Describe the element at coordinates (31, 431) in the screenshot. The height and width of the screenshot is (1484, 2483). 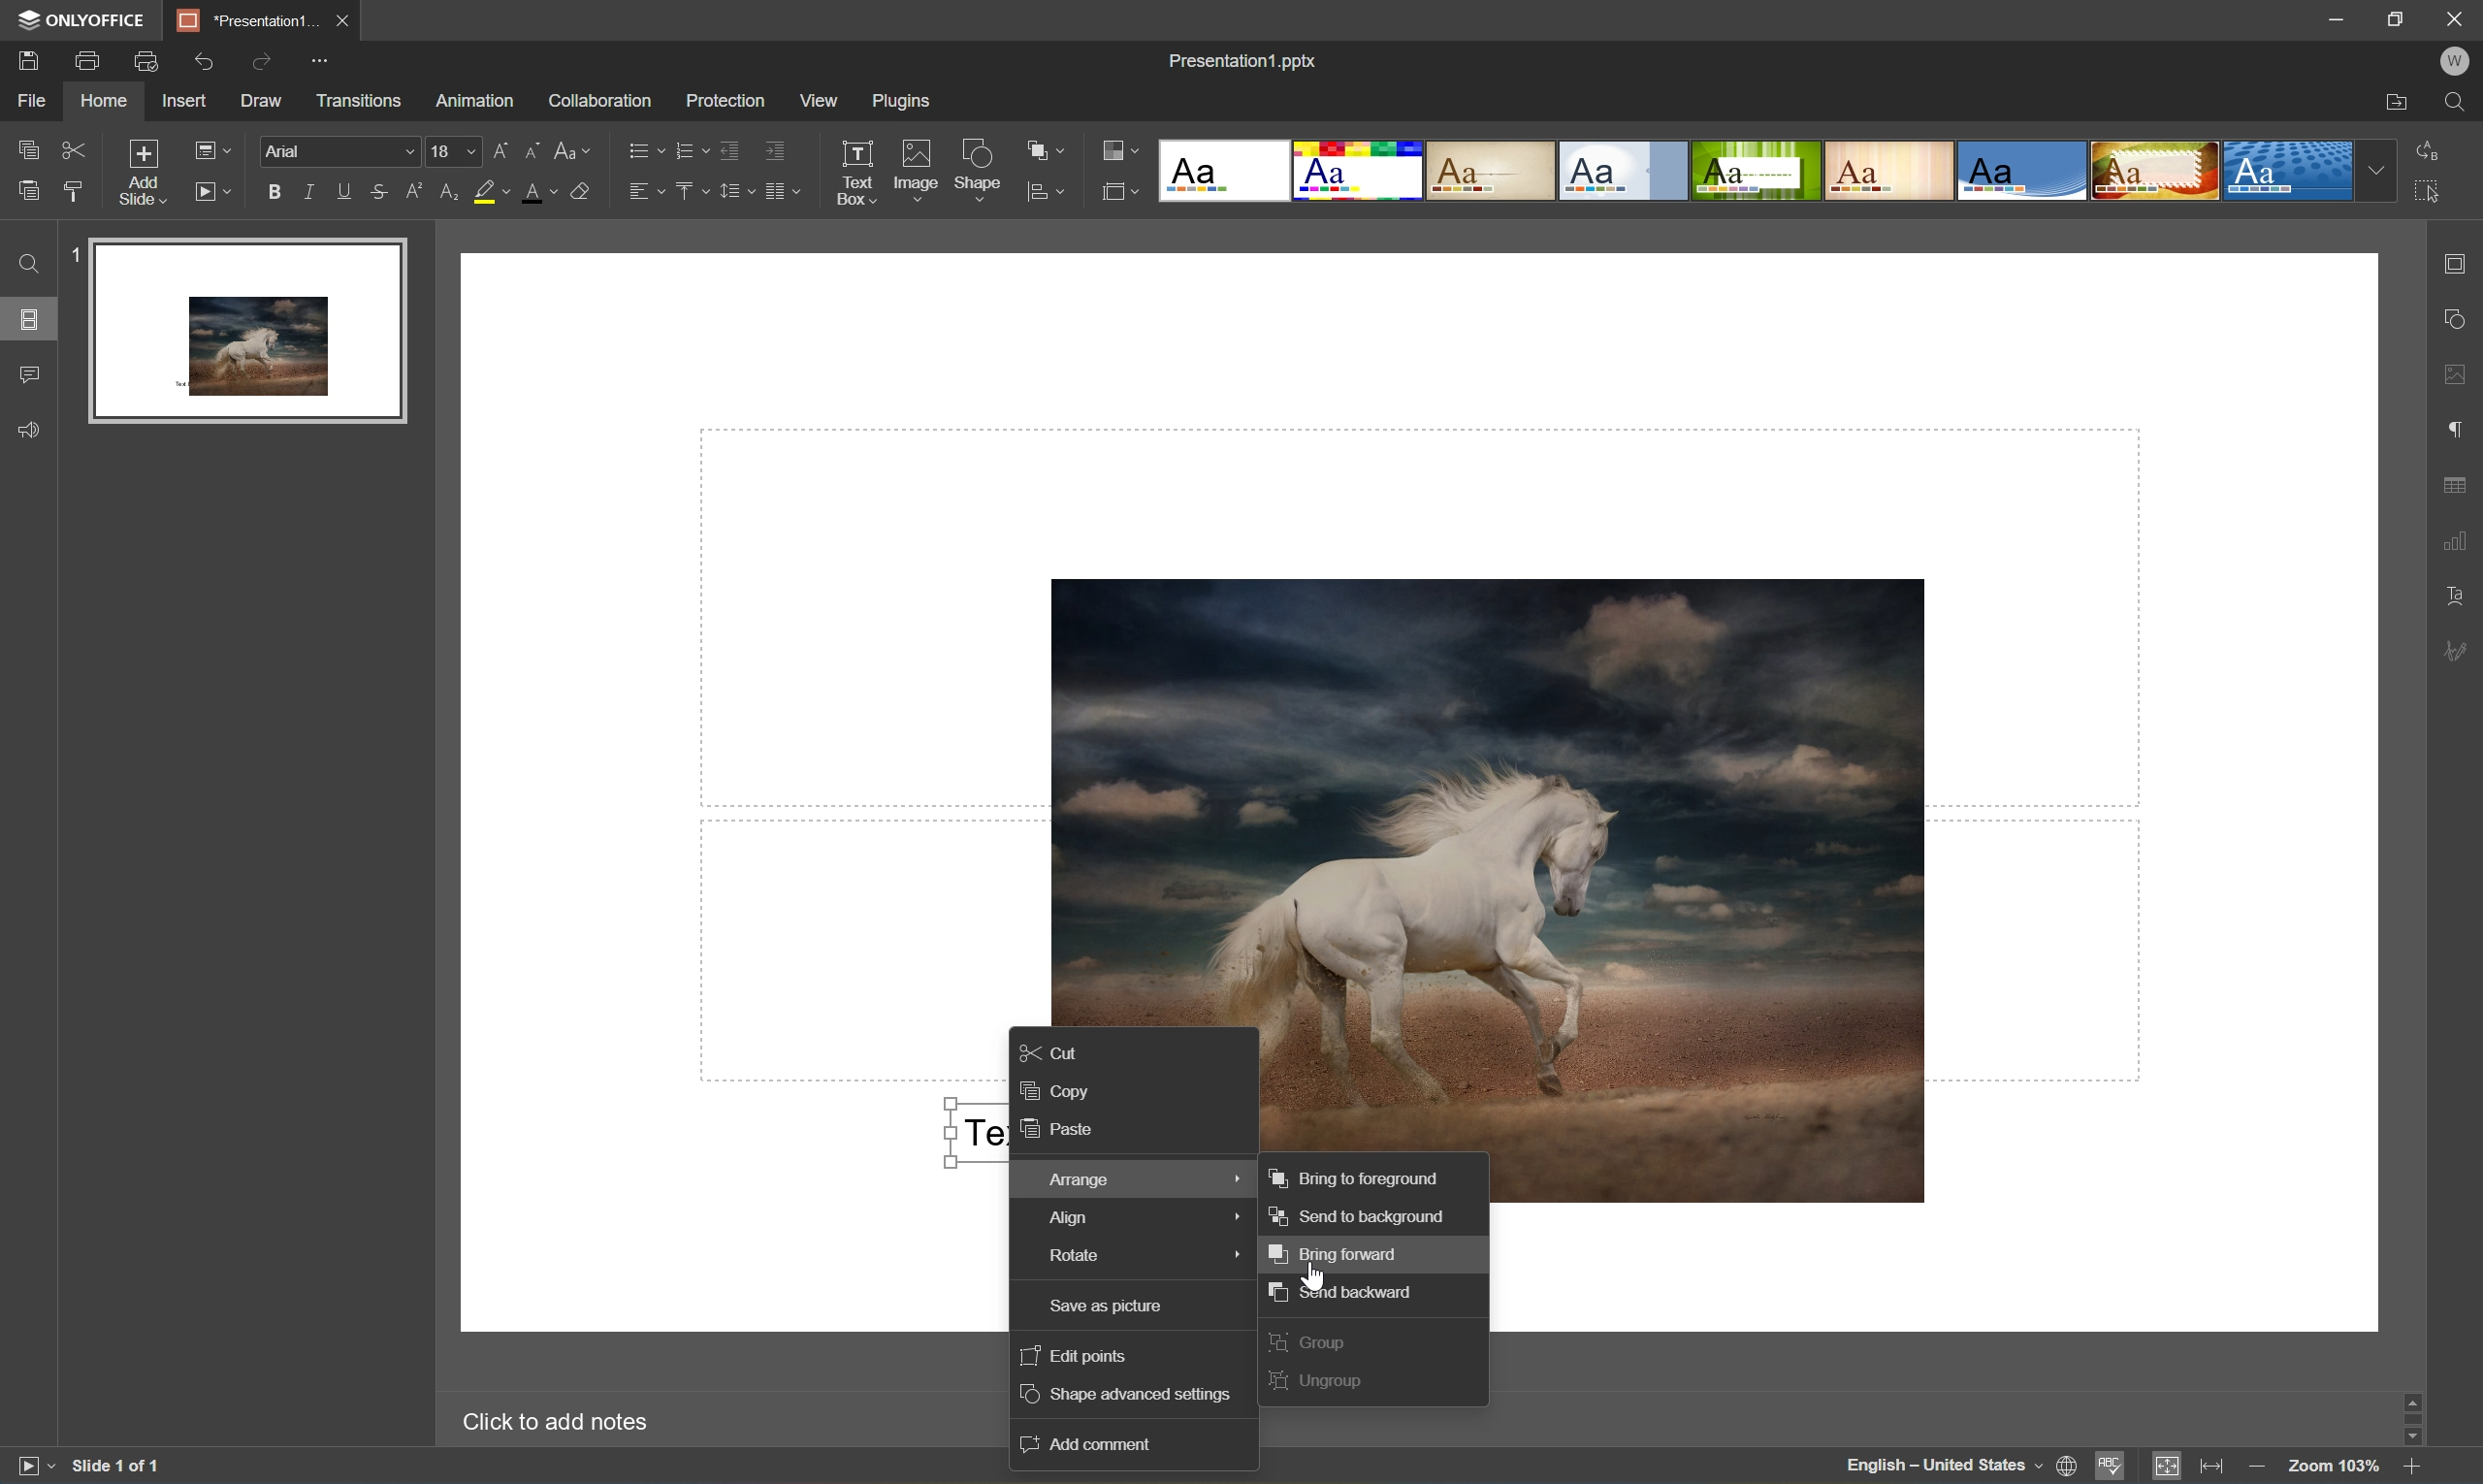
I see `Feedback & Support` at that location.